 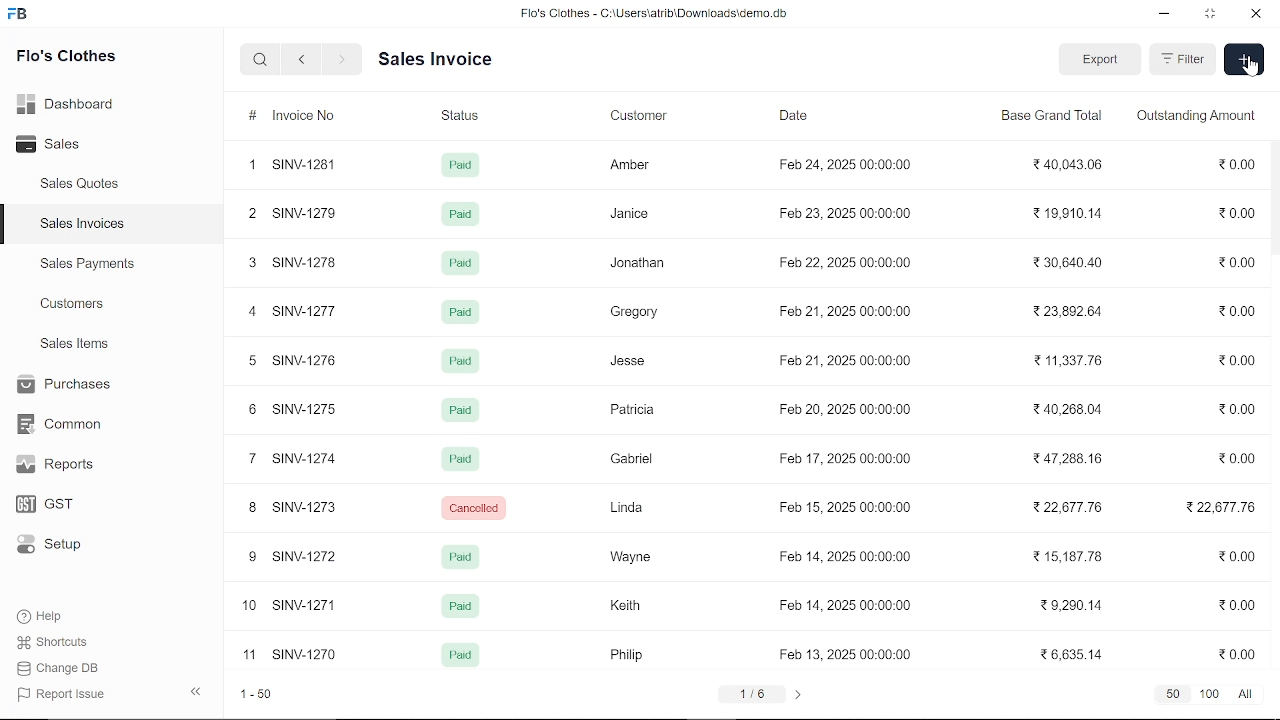 I want to click on 1 SINV-1281 Pad Amber Feb 24, 2025 00:00:00 240,043.06, so click(x=748, y=163).